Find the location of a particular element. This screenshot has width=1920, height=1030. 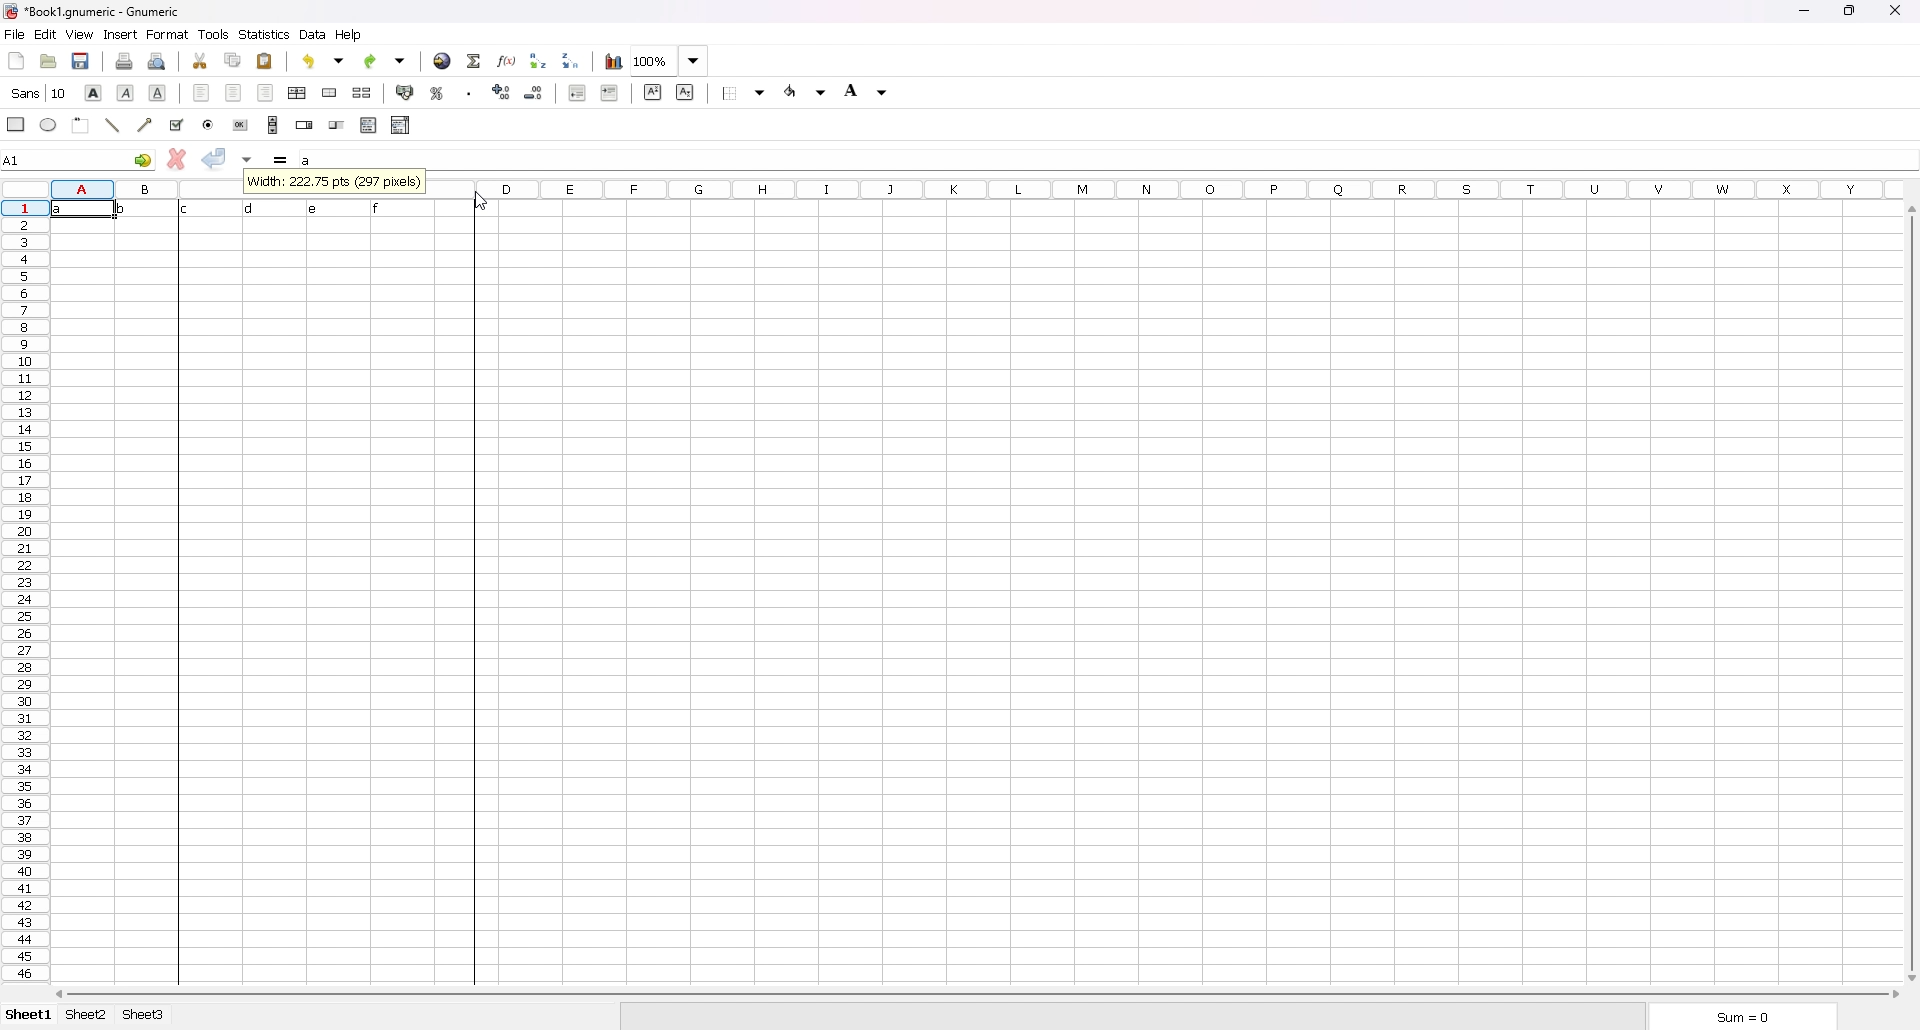

scroll bar is located at coordinates (1912, 594).